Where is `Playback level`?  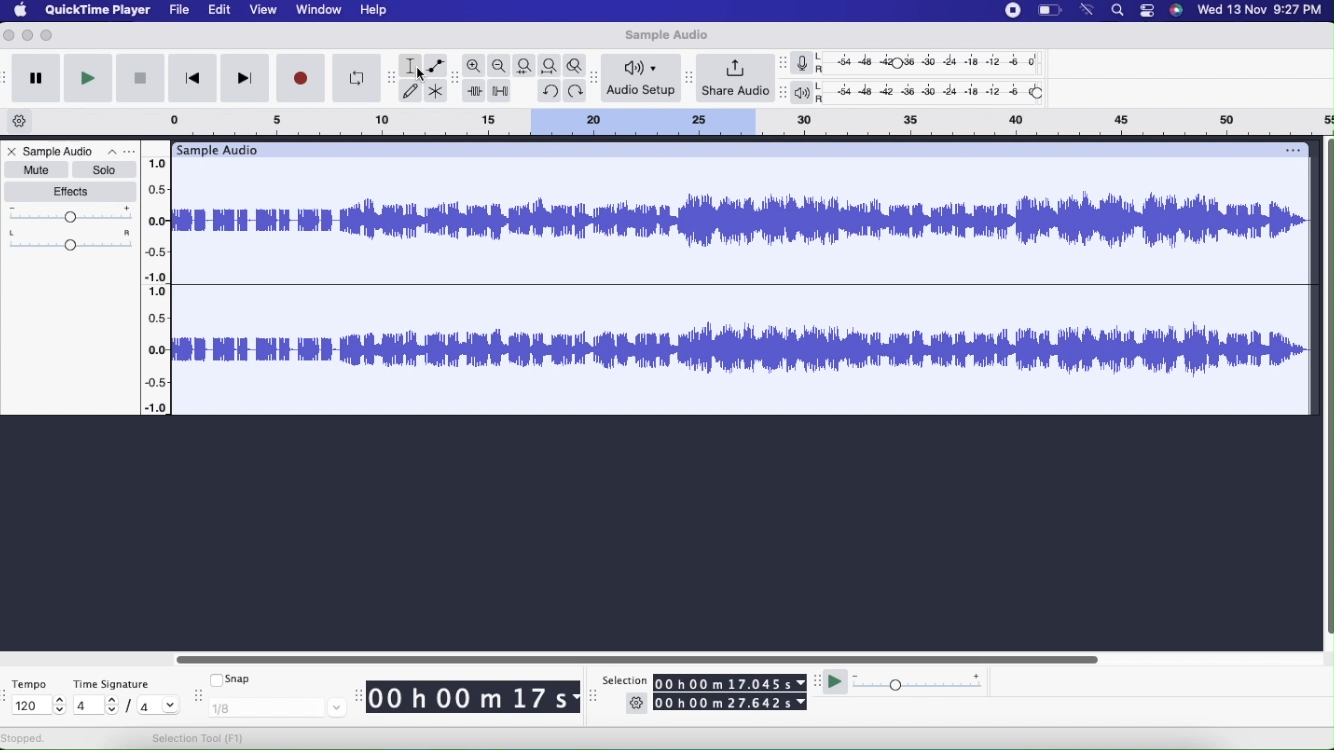 Playback level is located at coordinates (936, 93).